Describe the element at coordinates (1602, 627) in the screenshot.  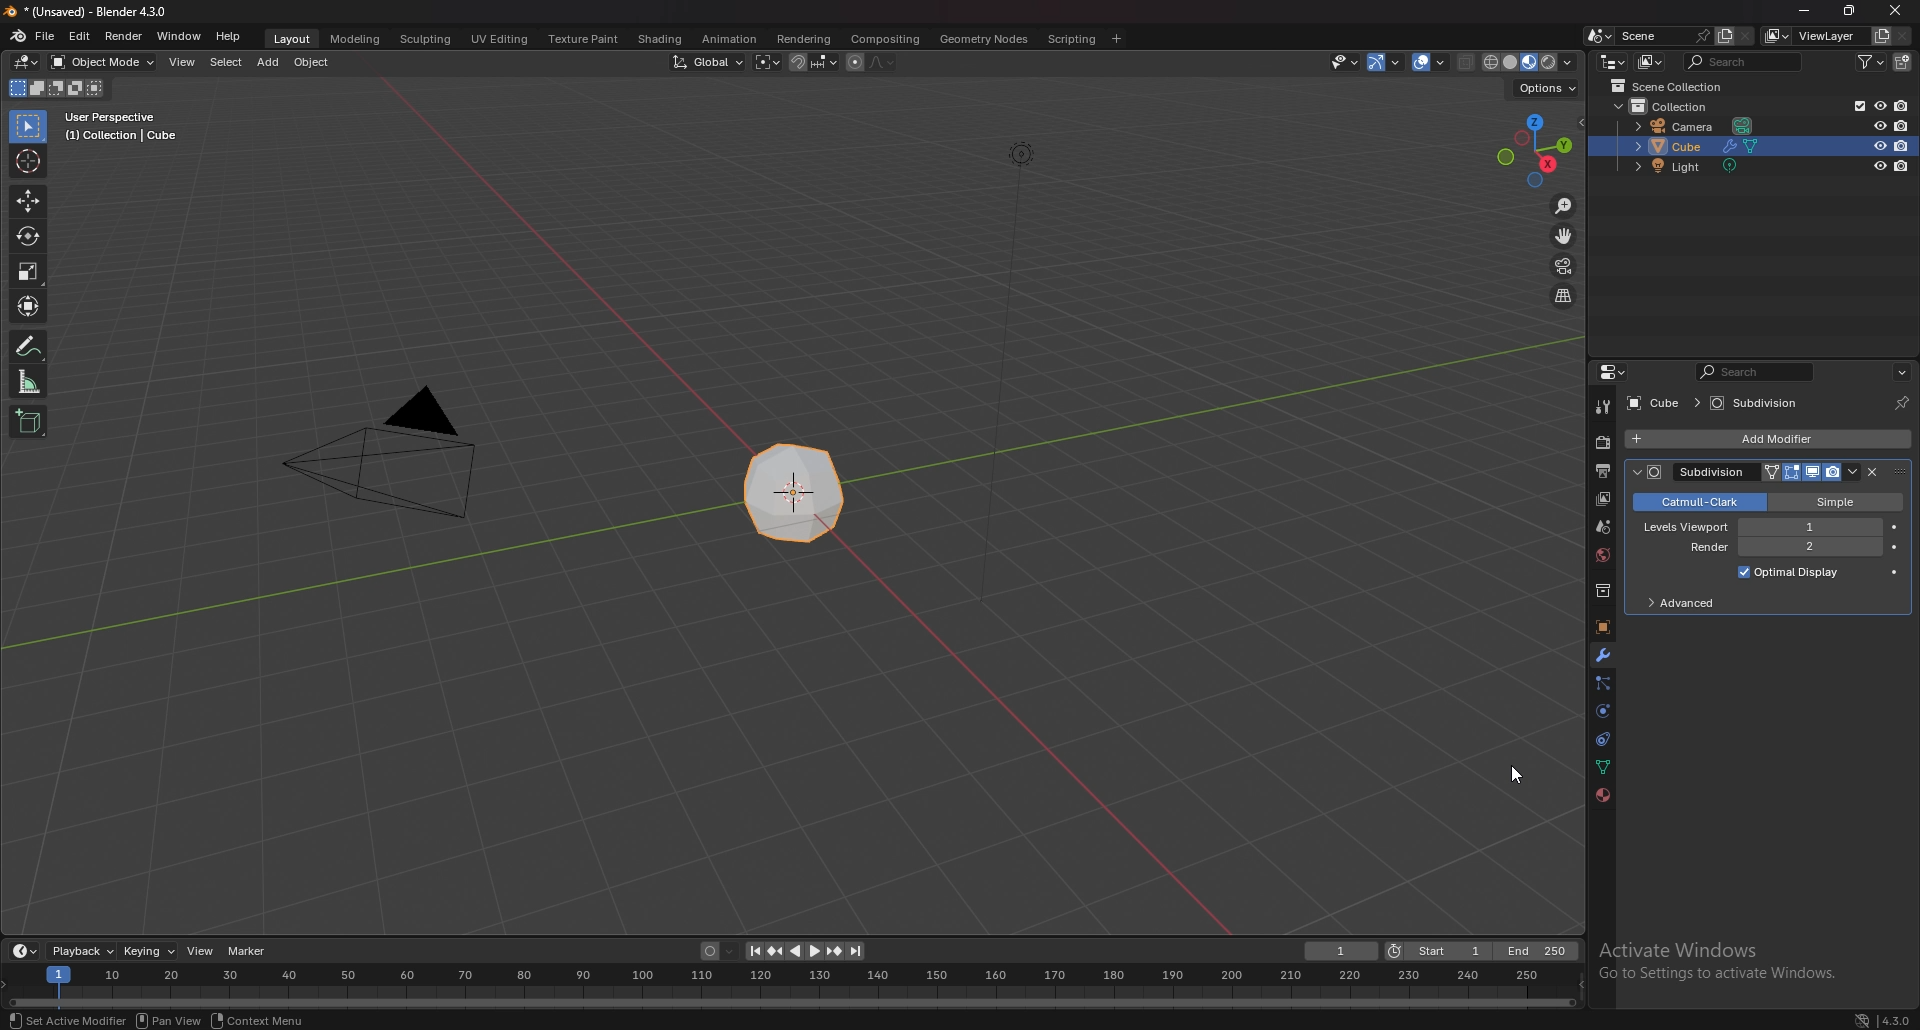
I see `object` at that location.